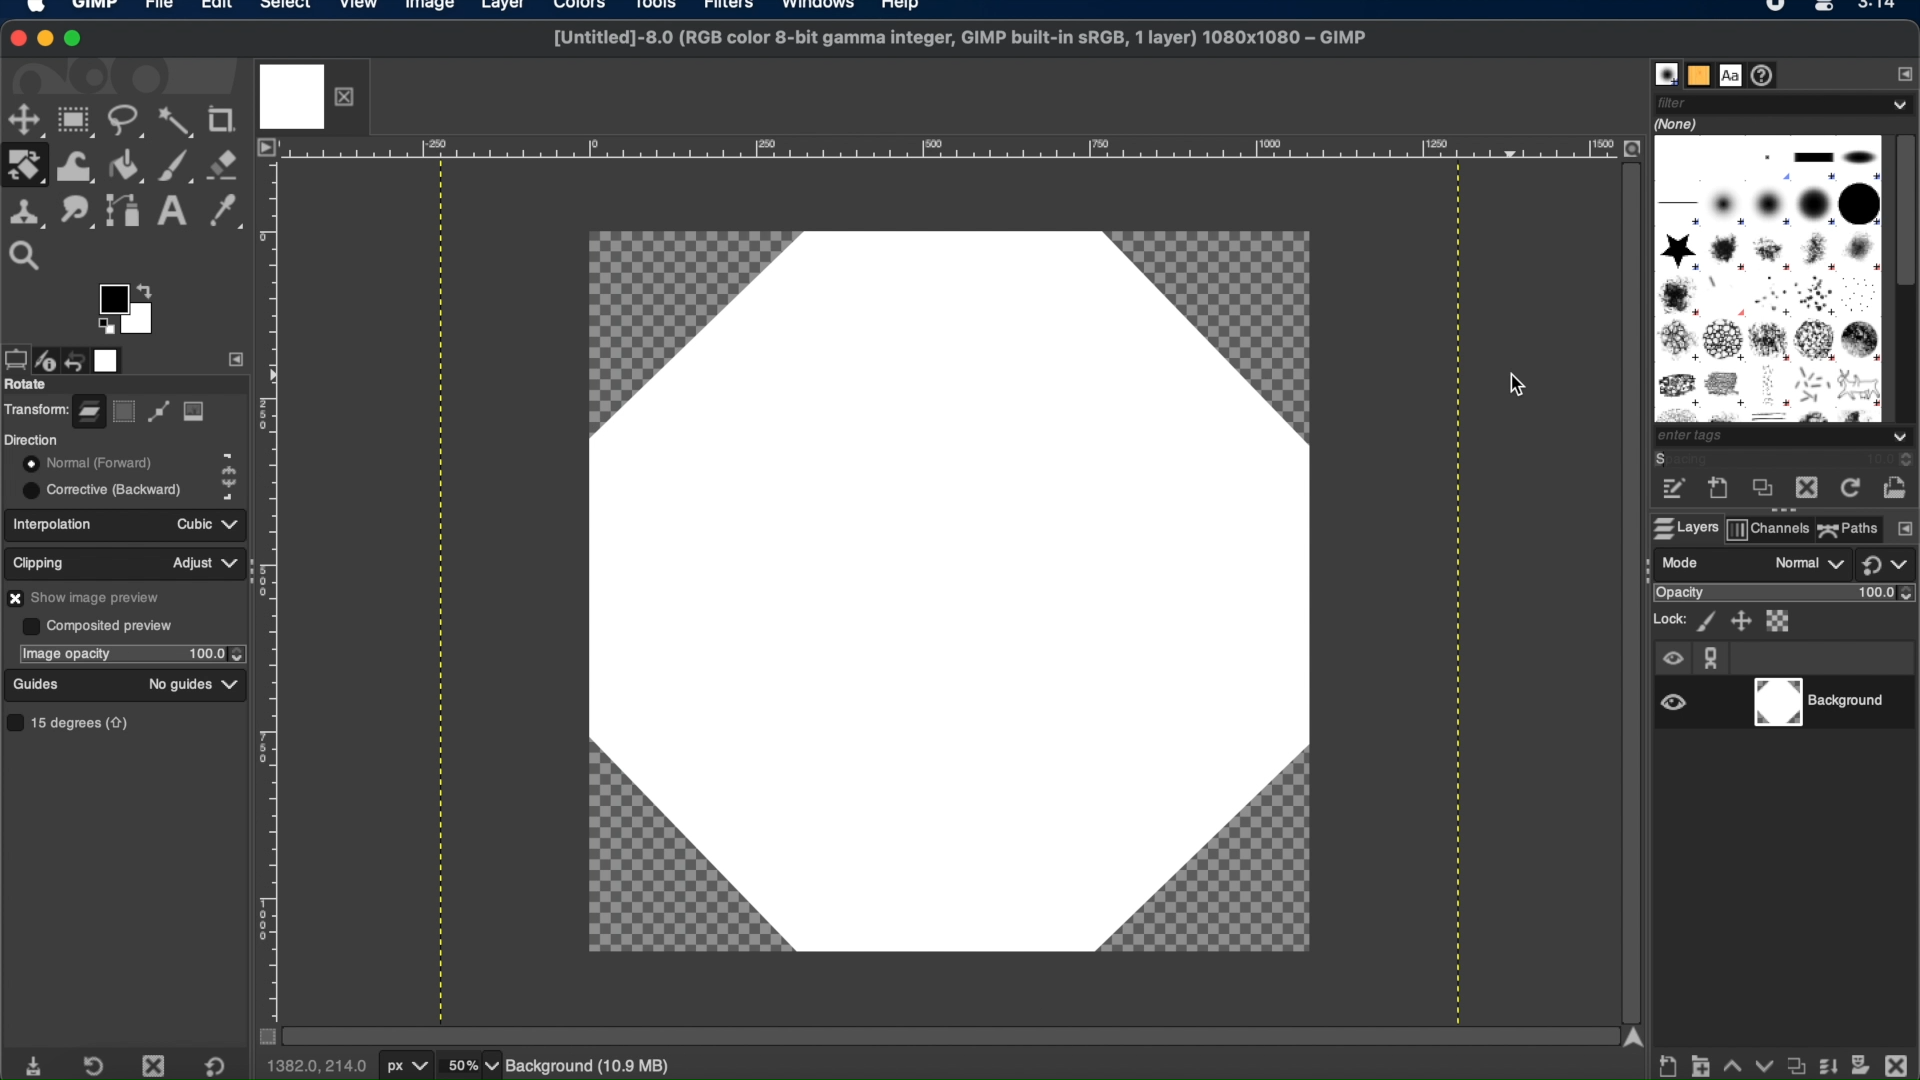  Describe the element at coordinates (127, 165) in the screenshot. I see `bucket fill tool` at that location.